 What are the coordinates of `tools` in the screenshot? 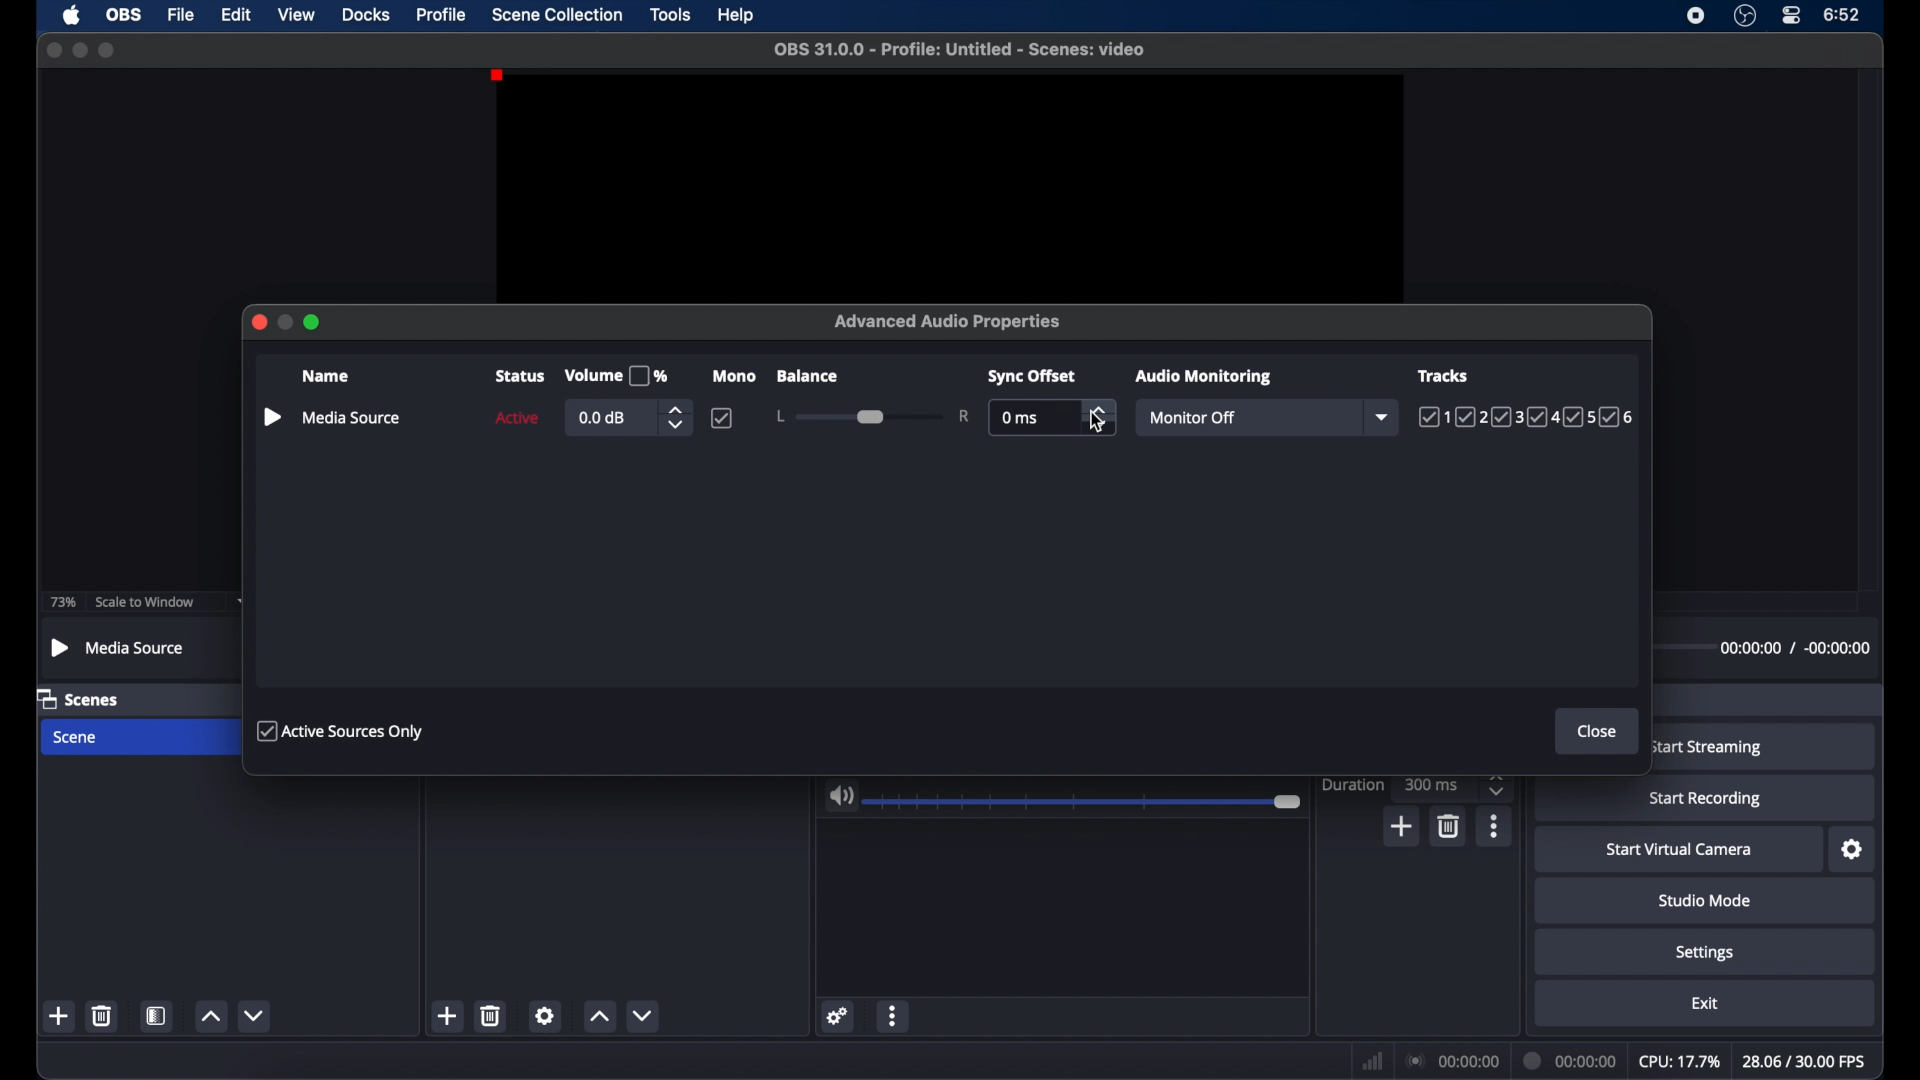 It's located at (672, 13).